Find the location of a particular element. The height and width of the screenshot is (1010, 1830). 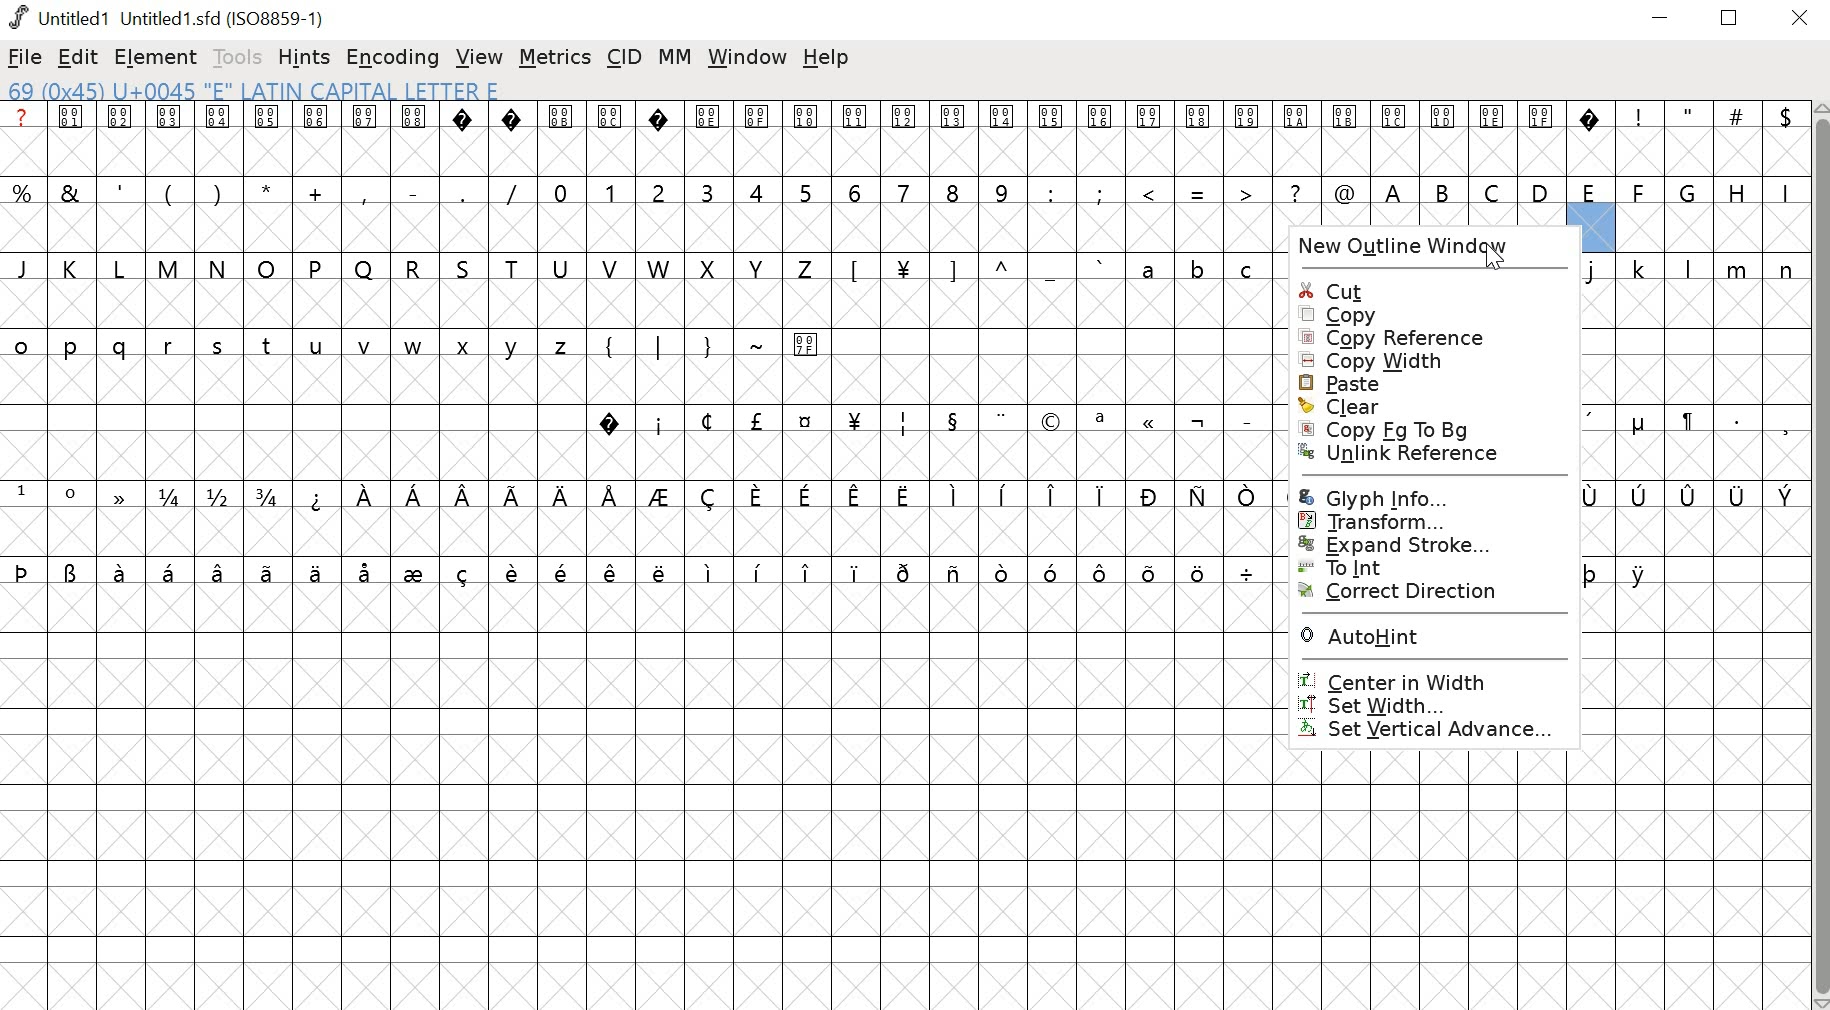

empty cells is located at coordinates (1735, 784).